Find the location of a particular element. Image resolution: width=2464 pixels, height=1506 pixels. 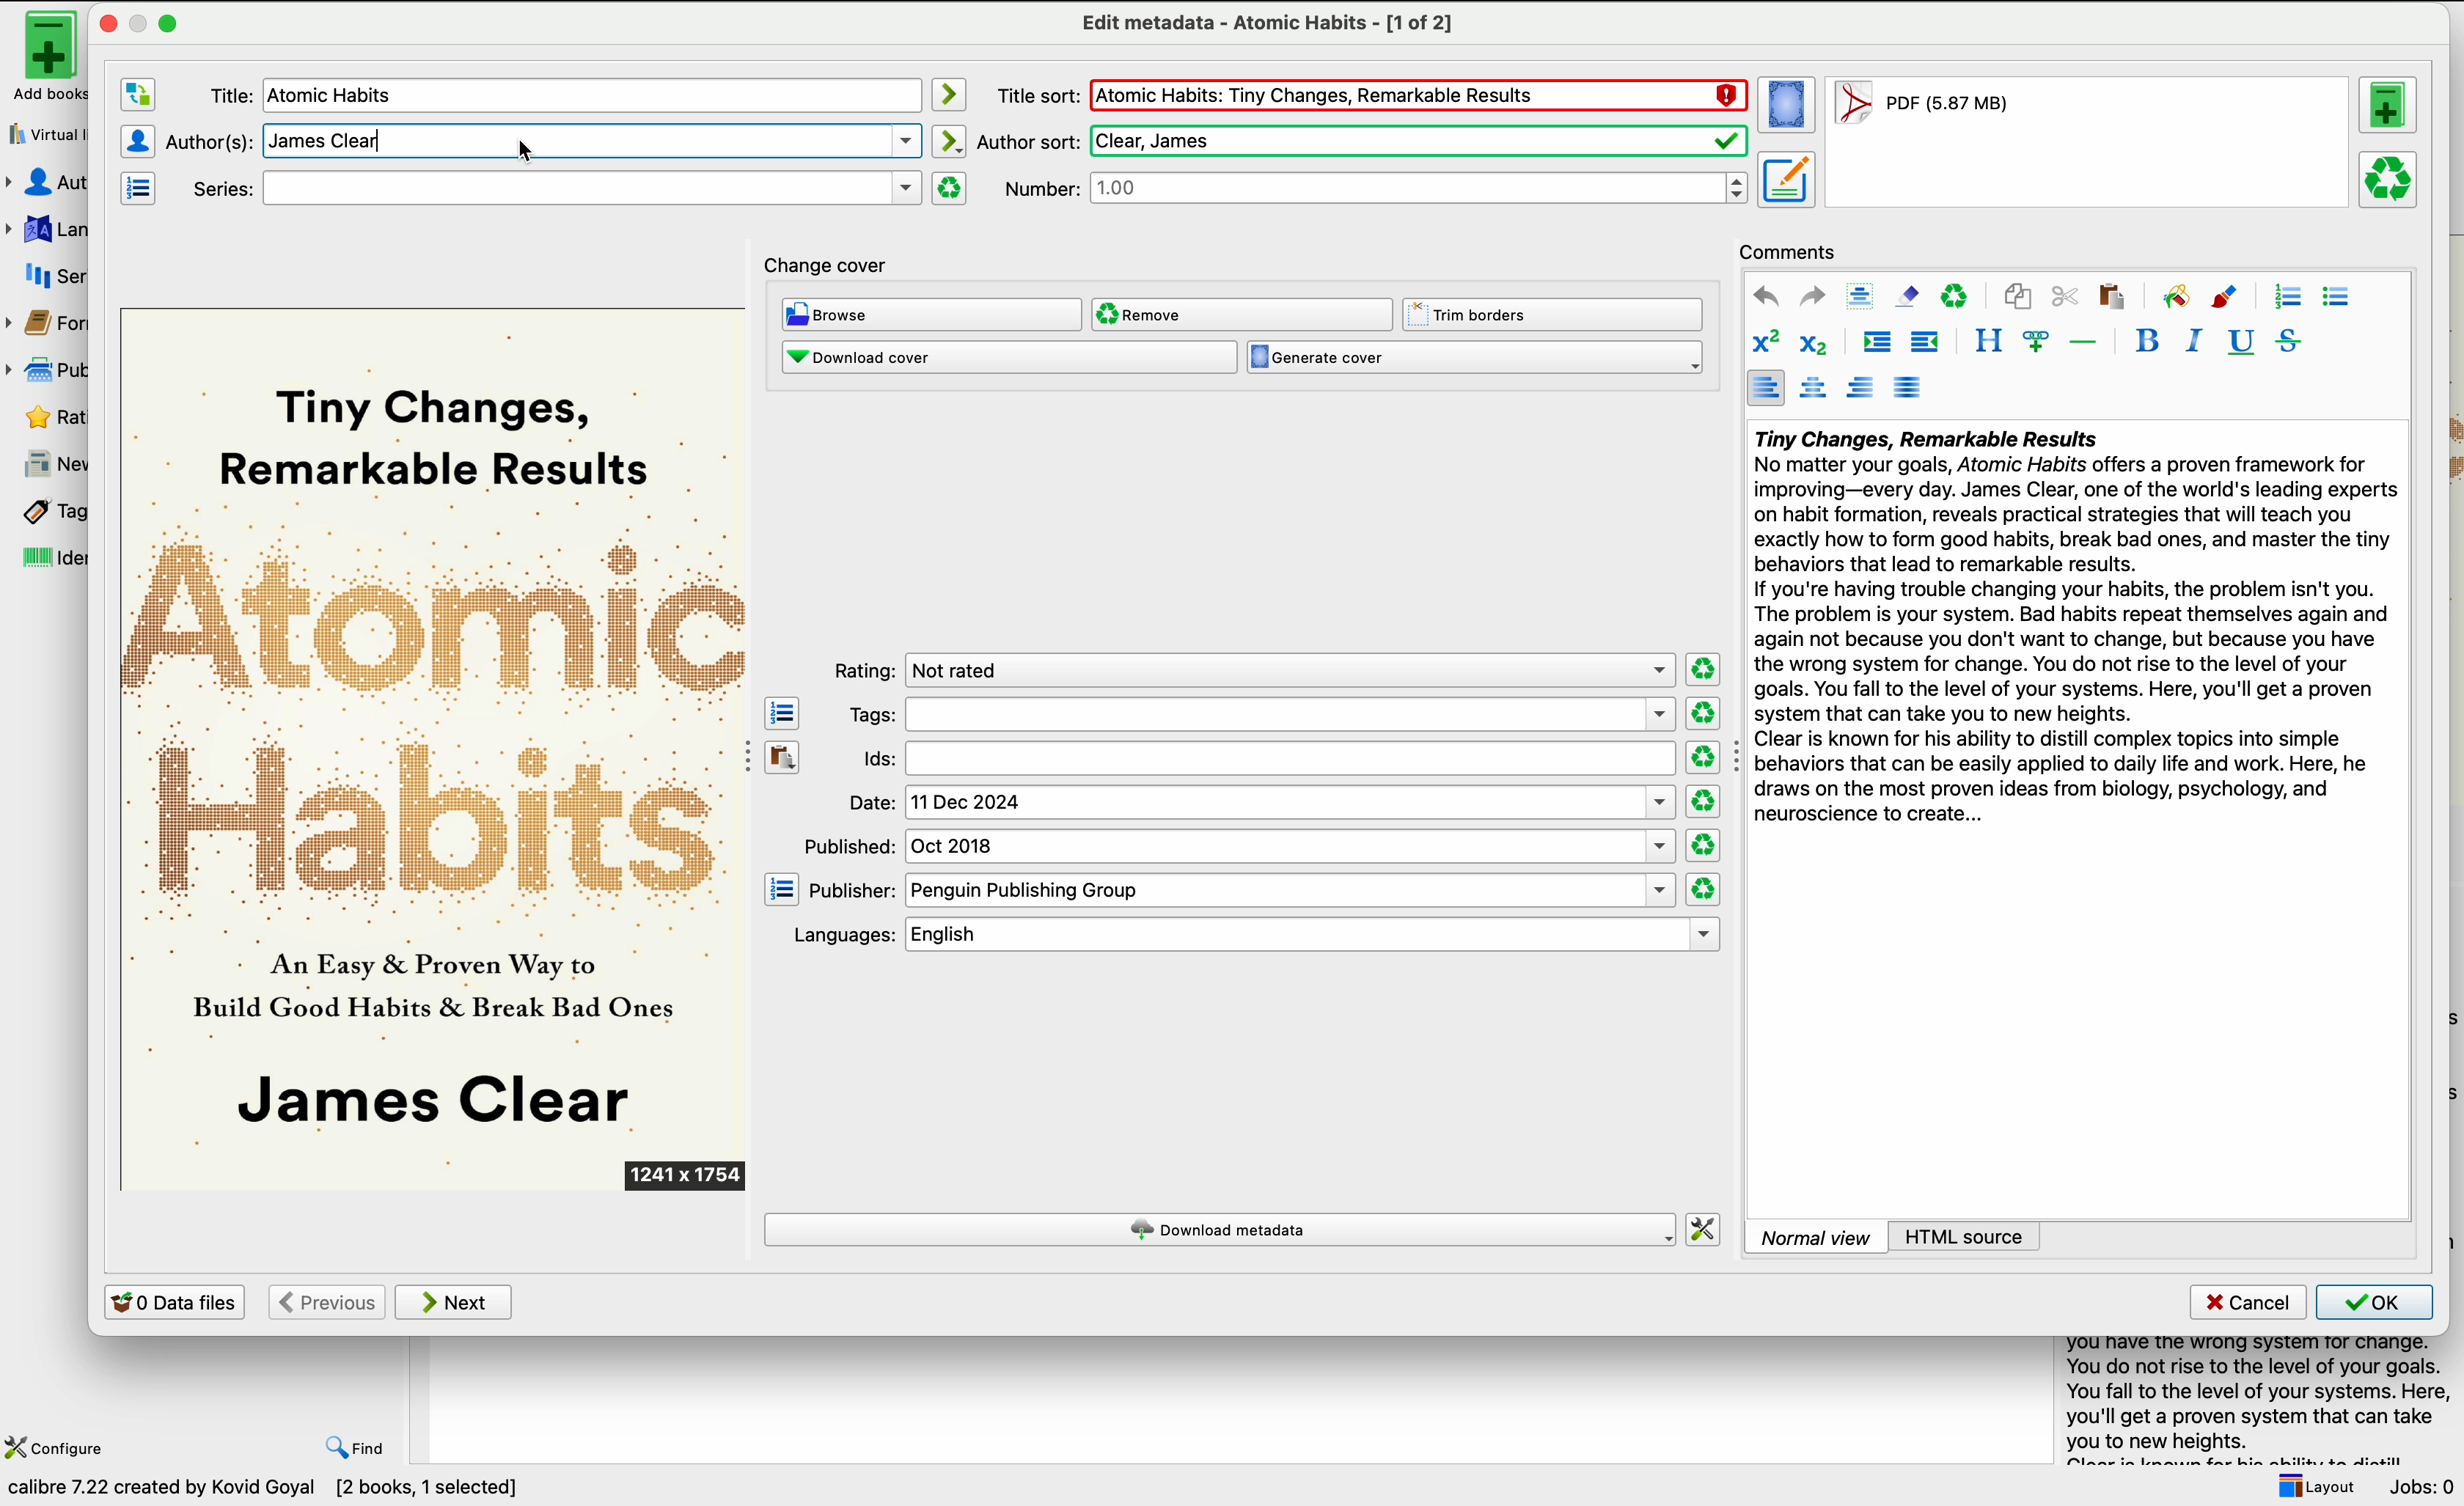

browse is located at coordinates (931, 314).